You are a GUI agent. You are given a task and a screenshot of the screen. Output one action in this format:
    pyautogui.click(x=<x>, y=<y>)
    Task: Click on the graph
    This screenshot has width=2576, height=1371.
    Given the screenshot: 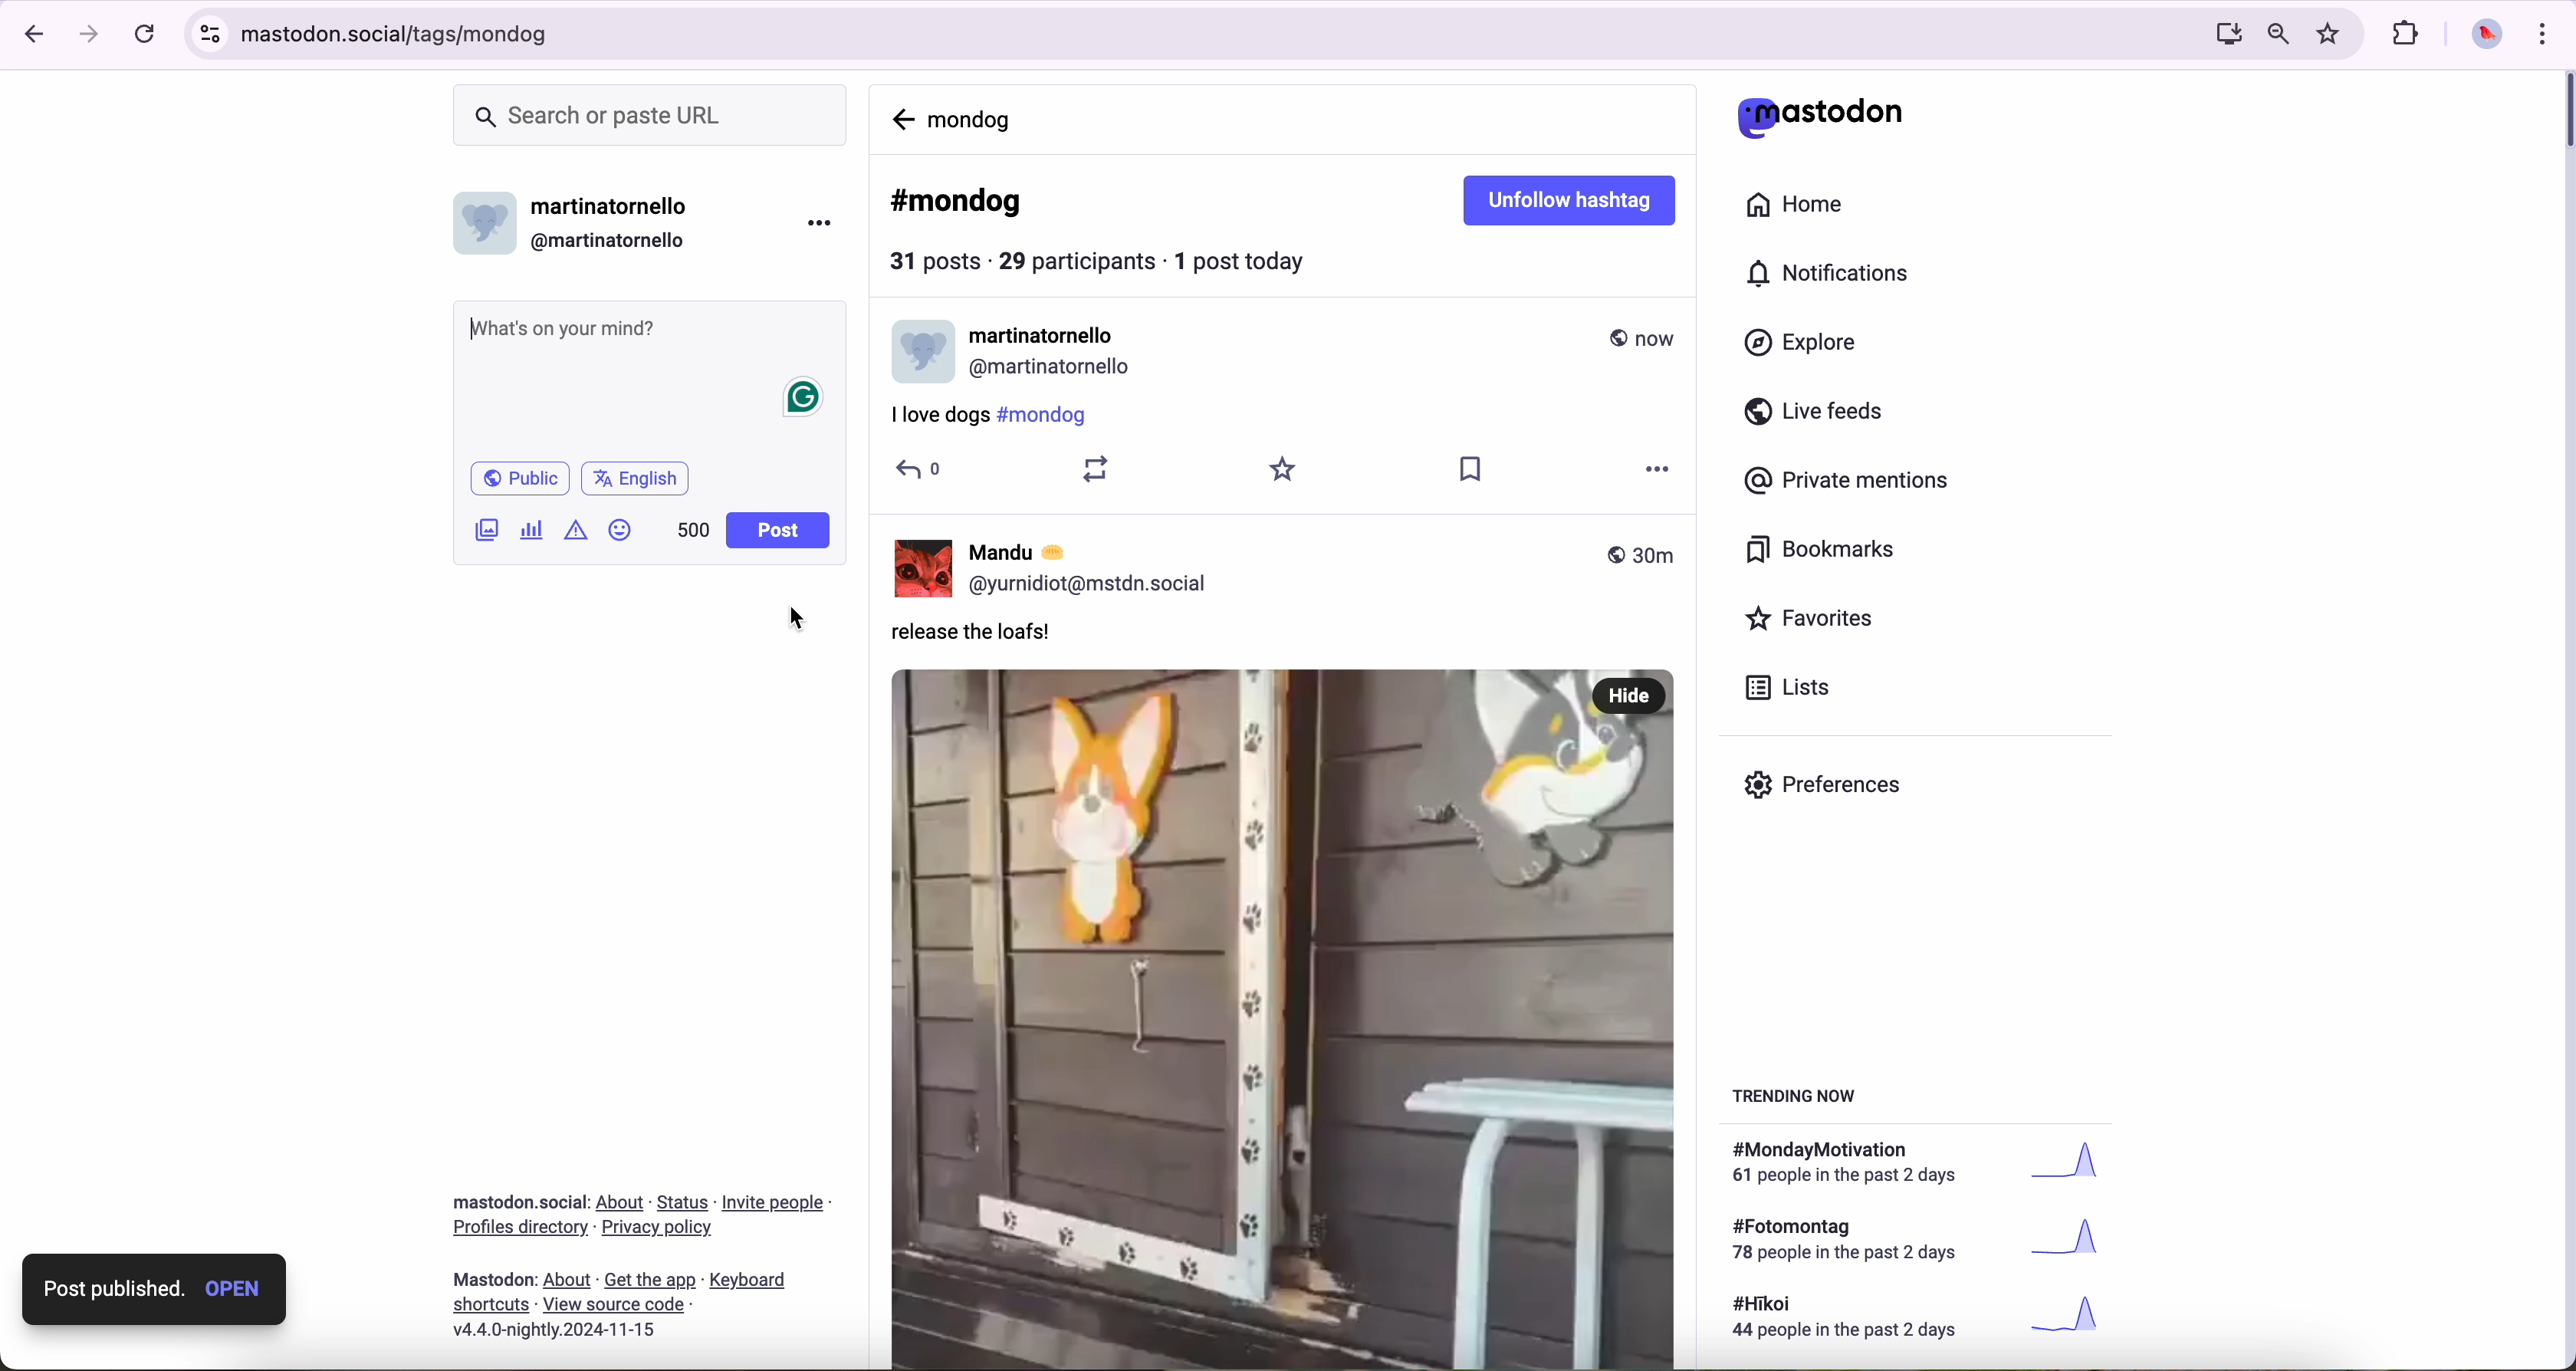 What is the action you would take?
    pyautogui.click(x=2081, y=1166)
    